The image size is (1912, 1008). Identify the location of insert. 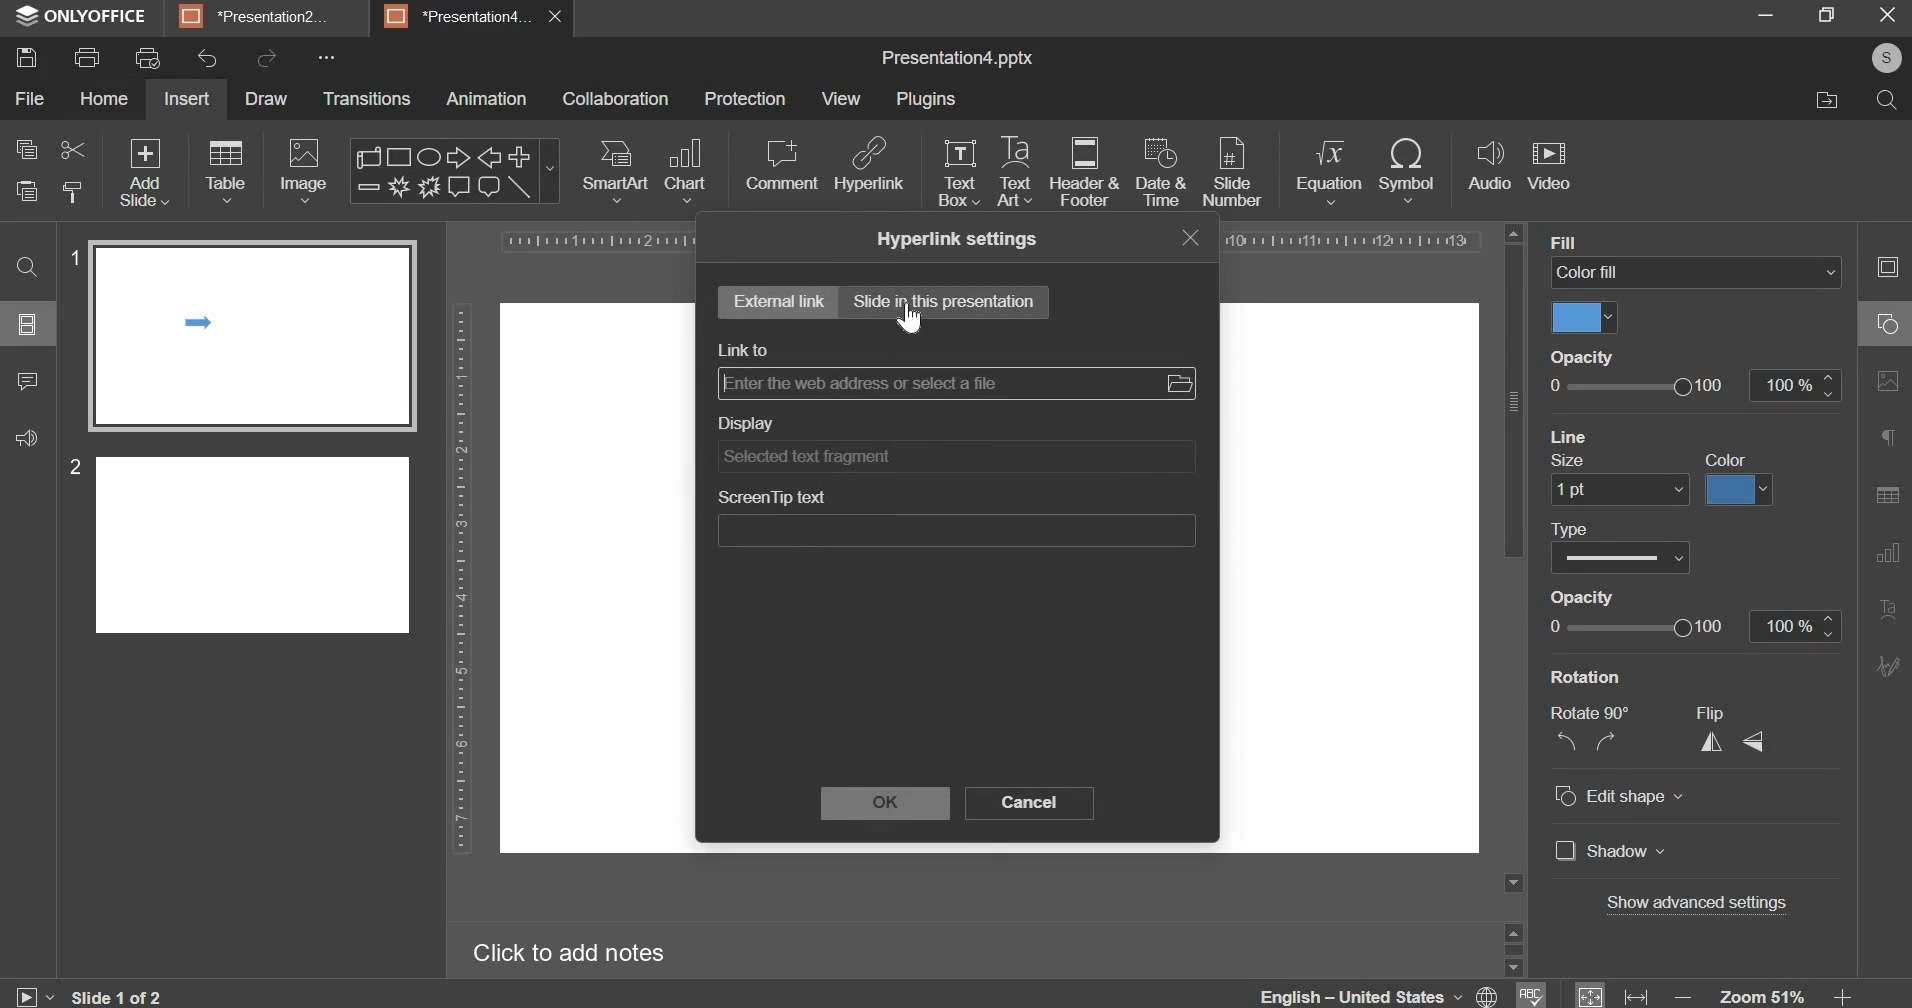
(187, 99).